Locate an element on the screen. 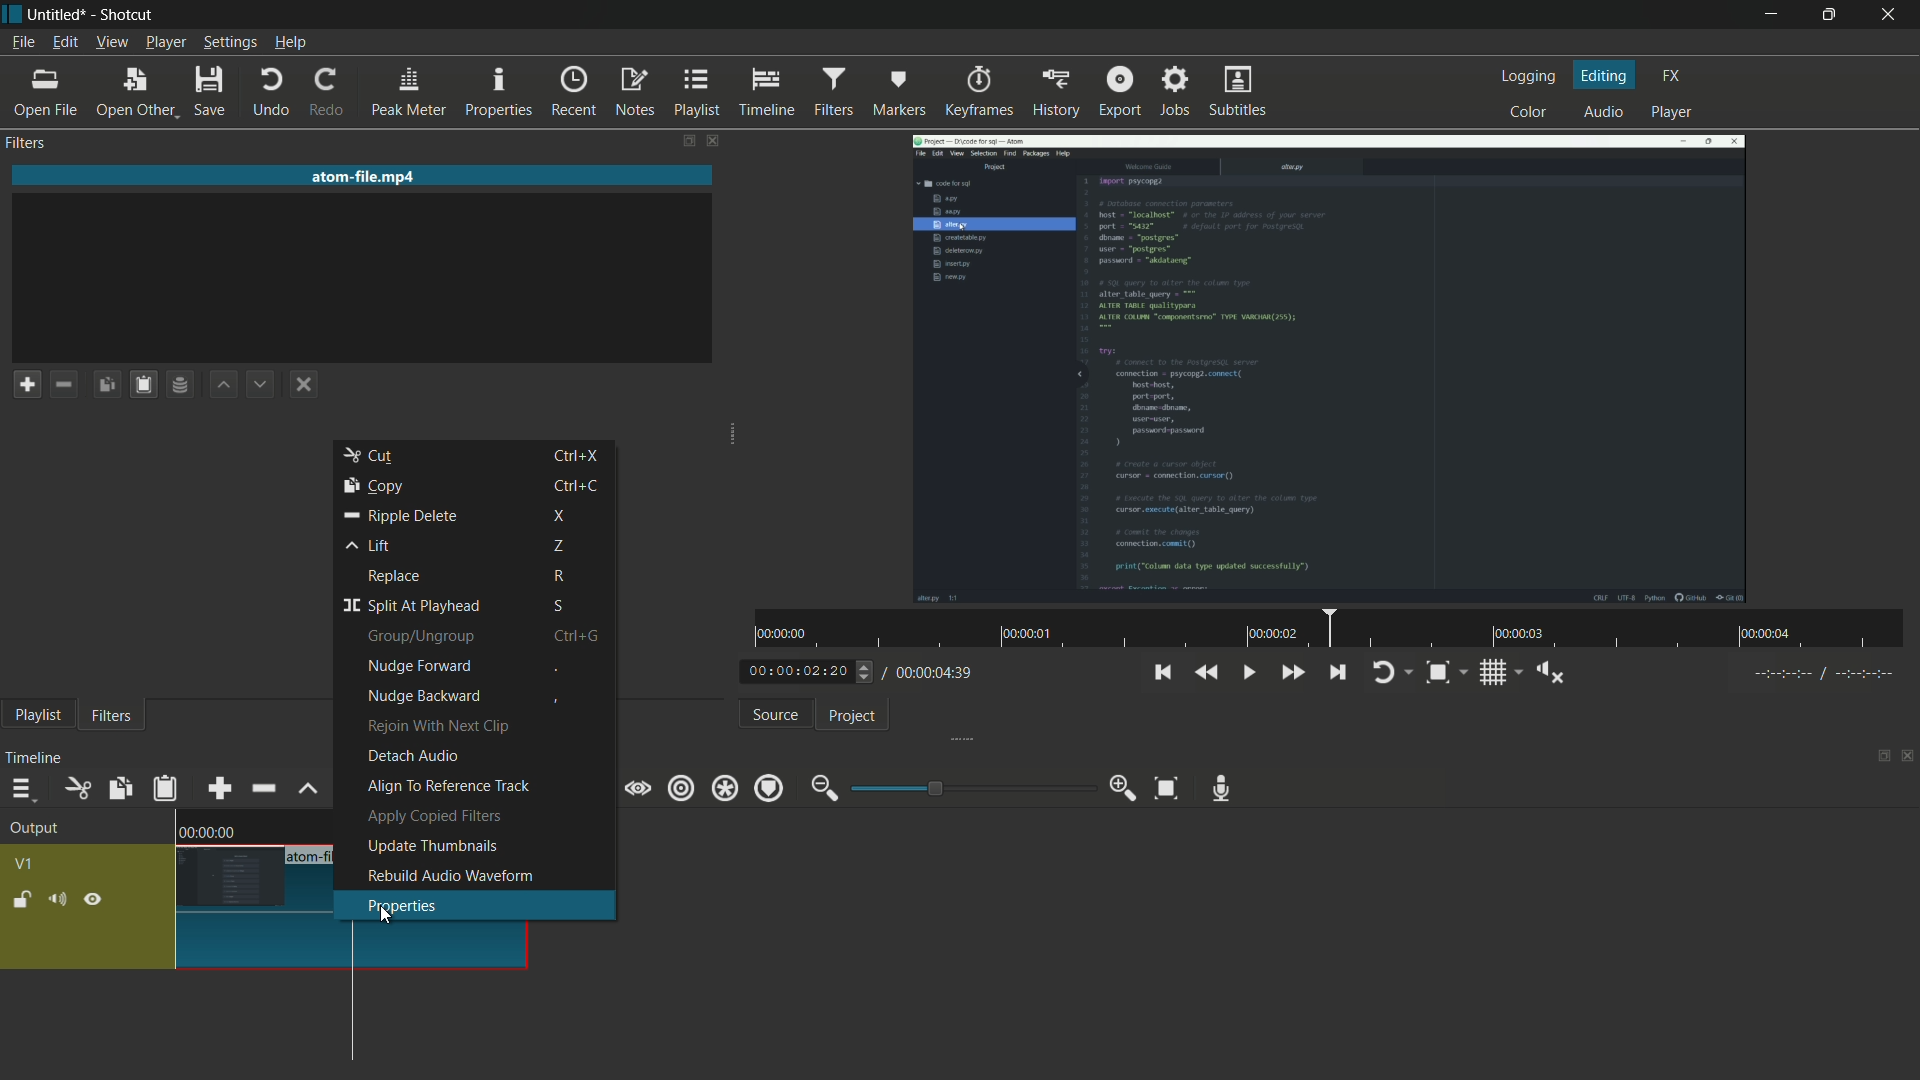  change layout is located at coordinates (1877, 759).